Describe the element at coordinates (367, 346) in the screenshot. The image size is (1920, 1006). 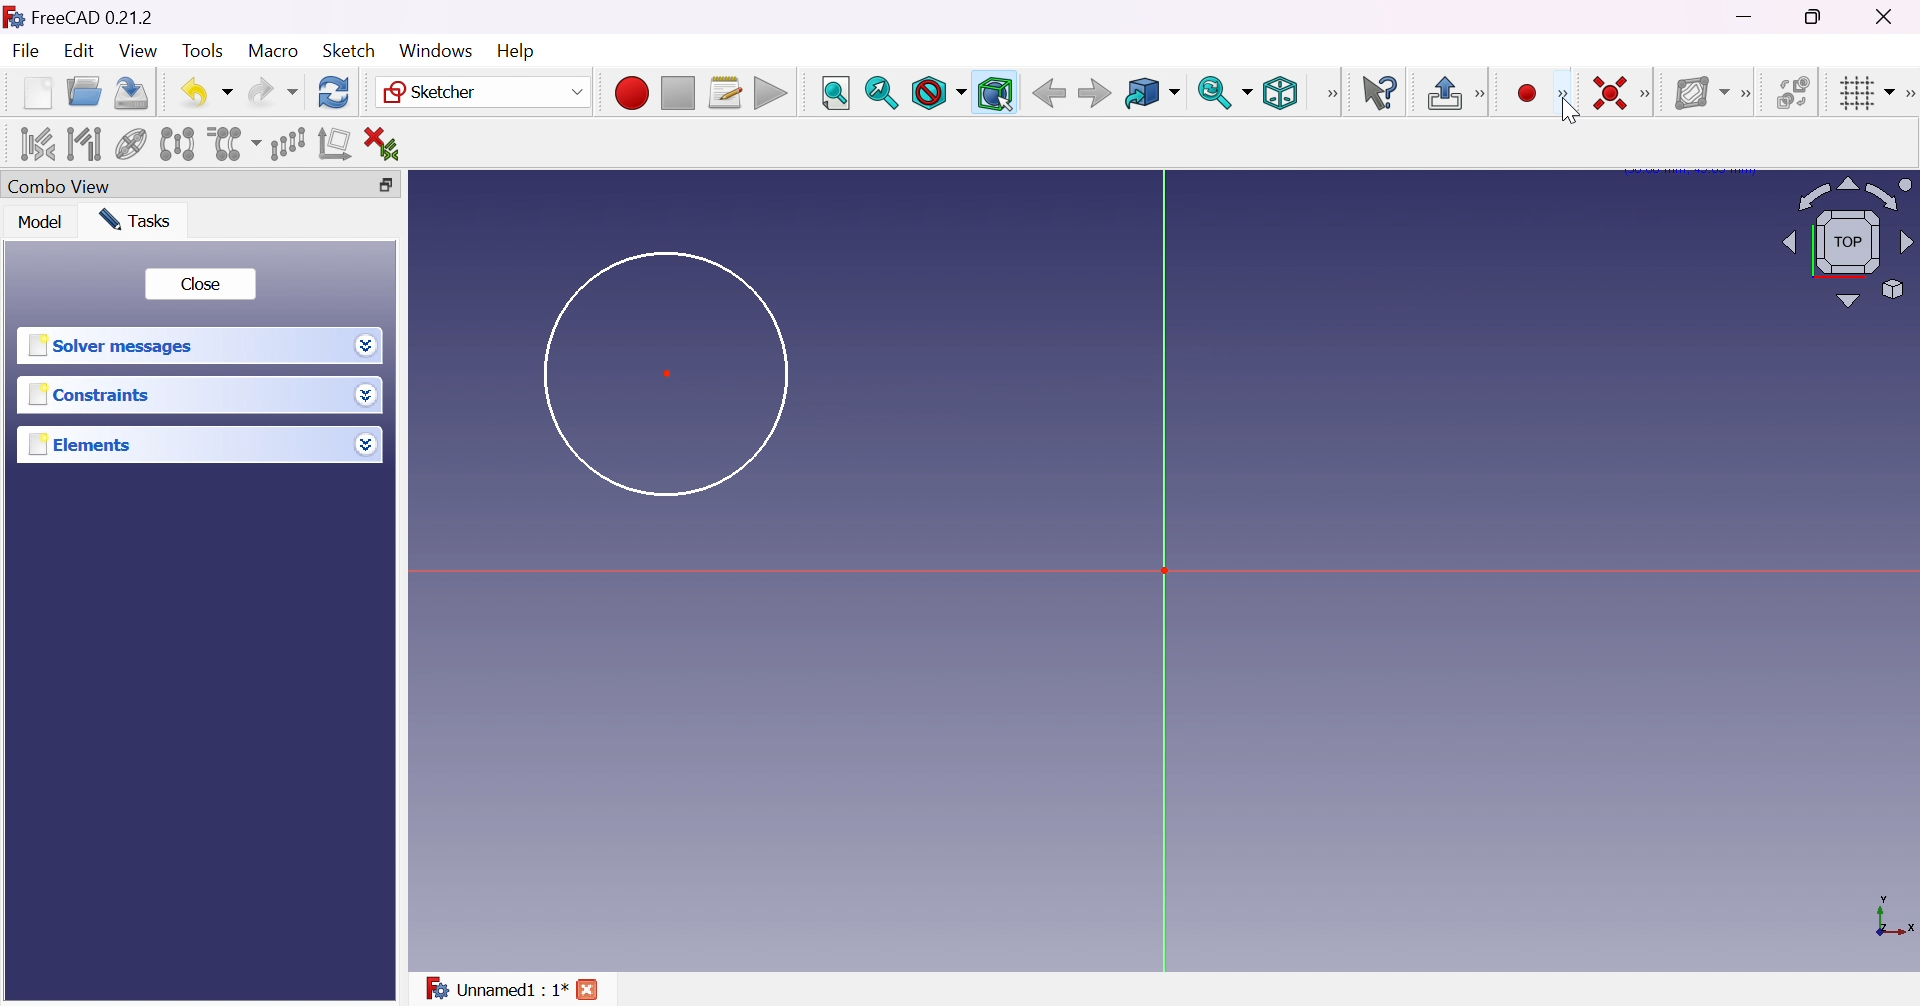
I see `Drop down` at that location.